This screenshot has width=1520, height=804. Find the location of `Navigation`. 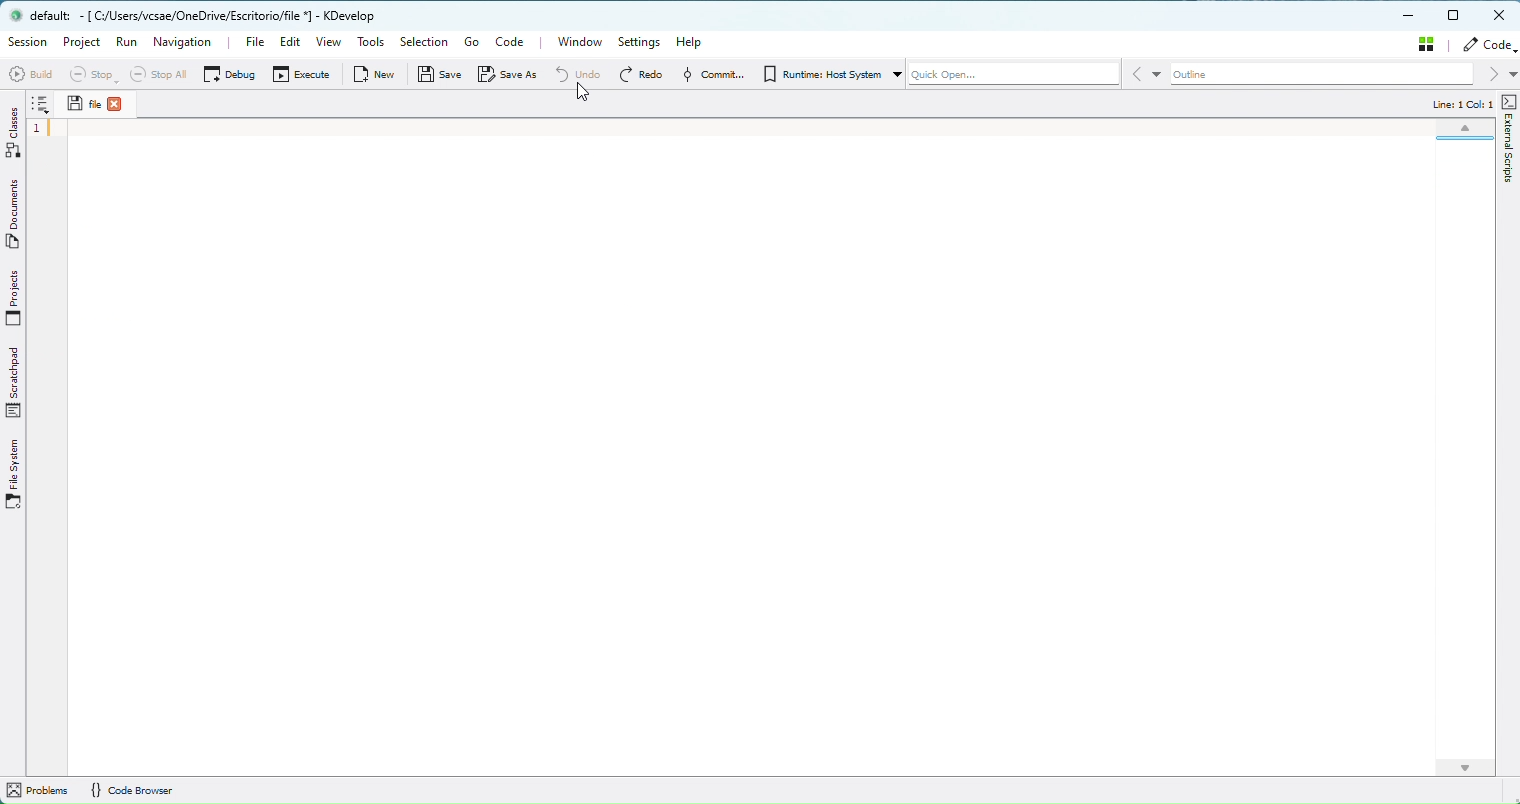

Navigation is located at coordinates (183, 43).